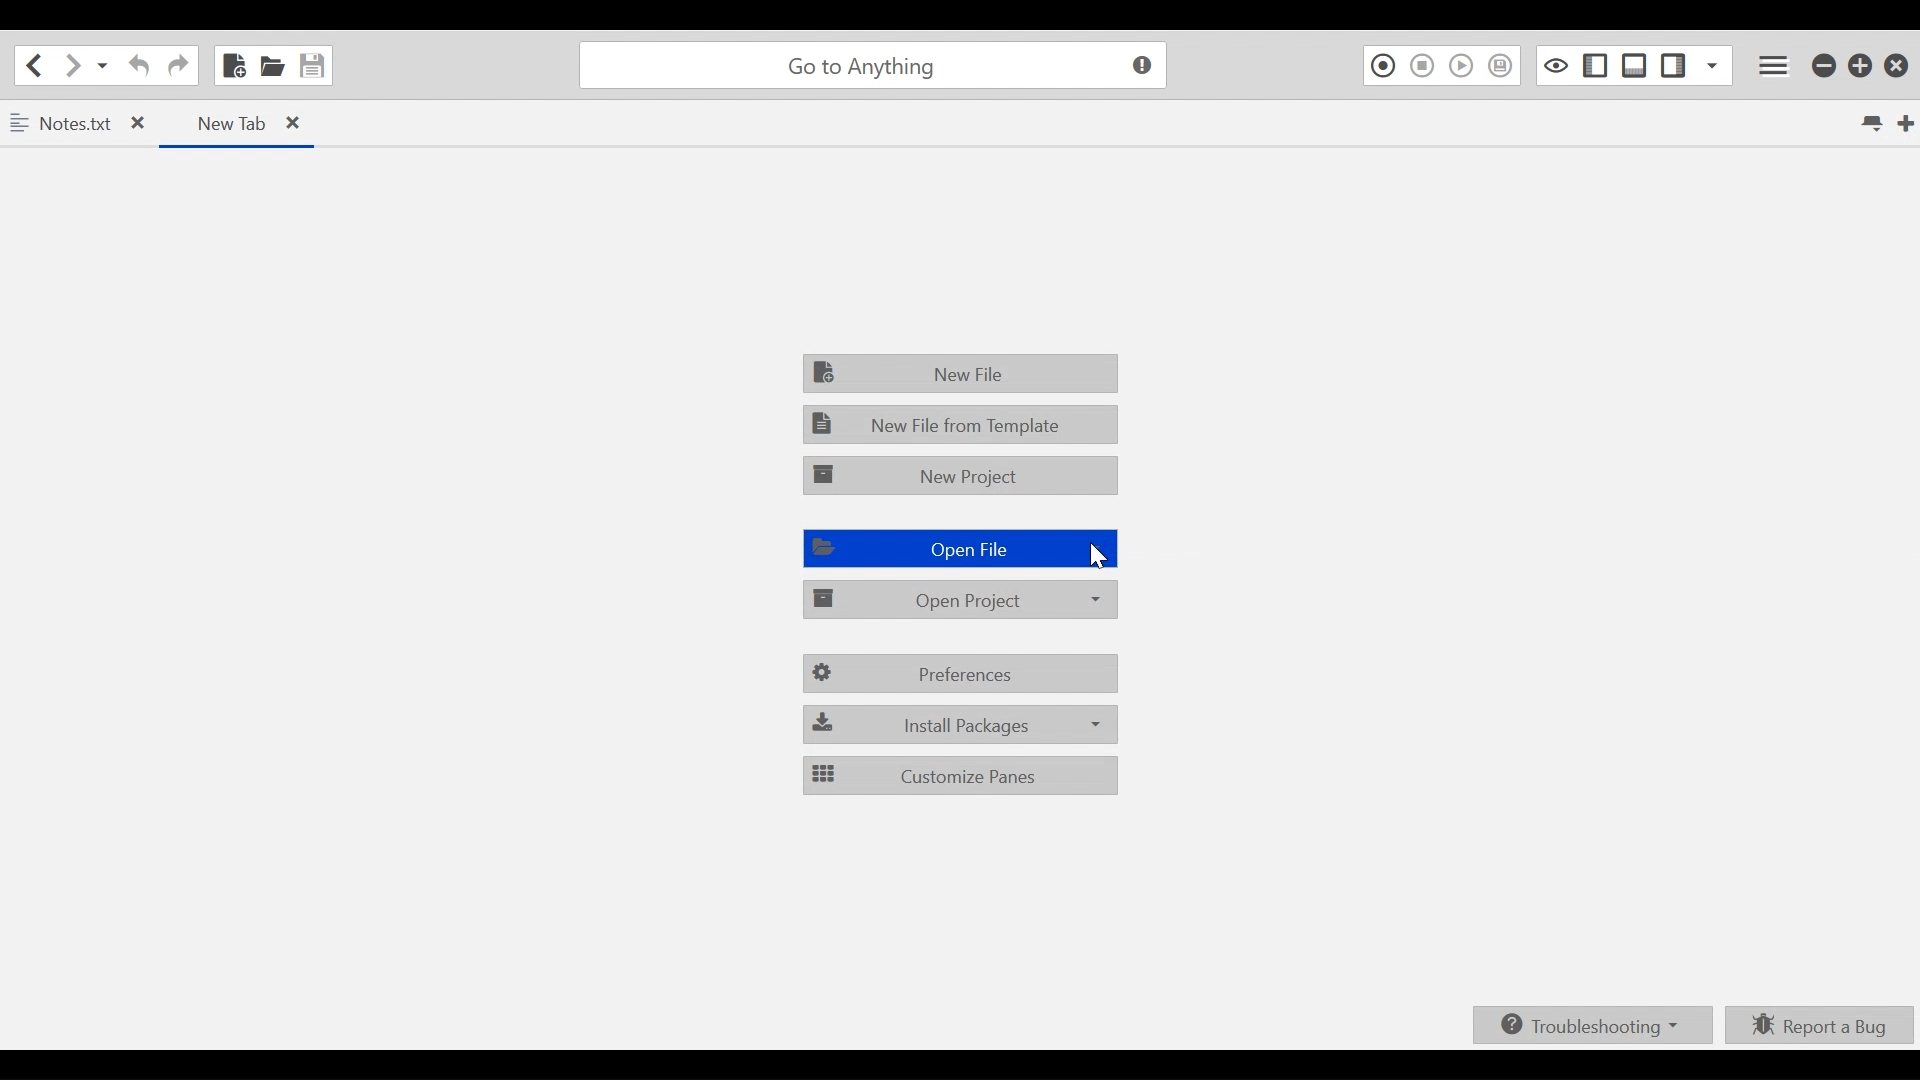 This screenshot has width=1920, height=1080. I want to click on Open File, so click(958, 549).